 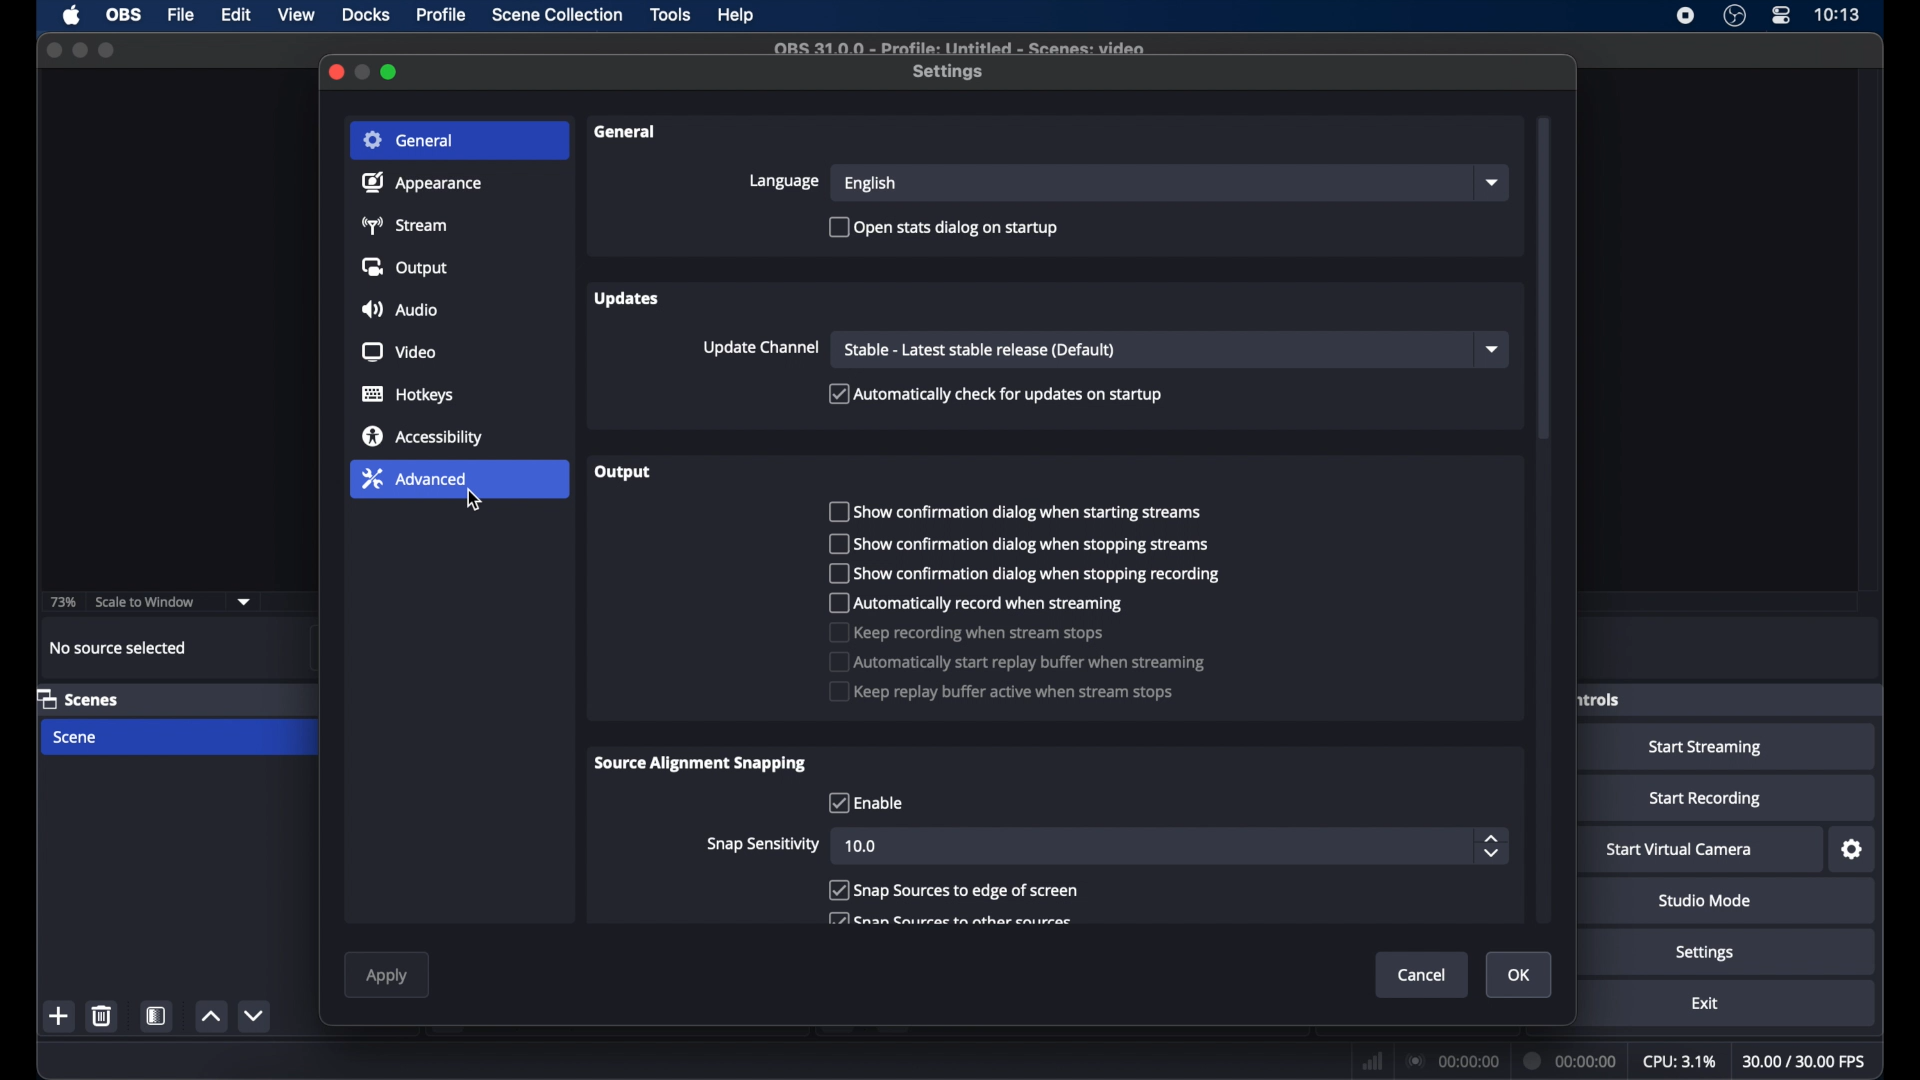 What do you see at coordinates (211, 1017) in the screenshot?
I see `increment` at bounding box center [211, 1017].